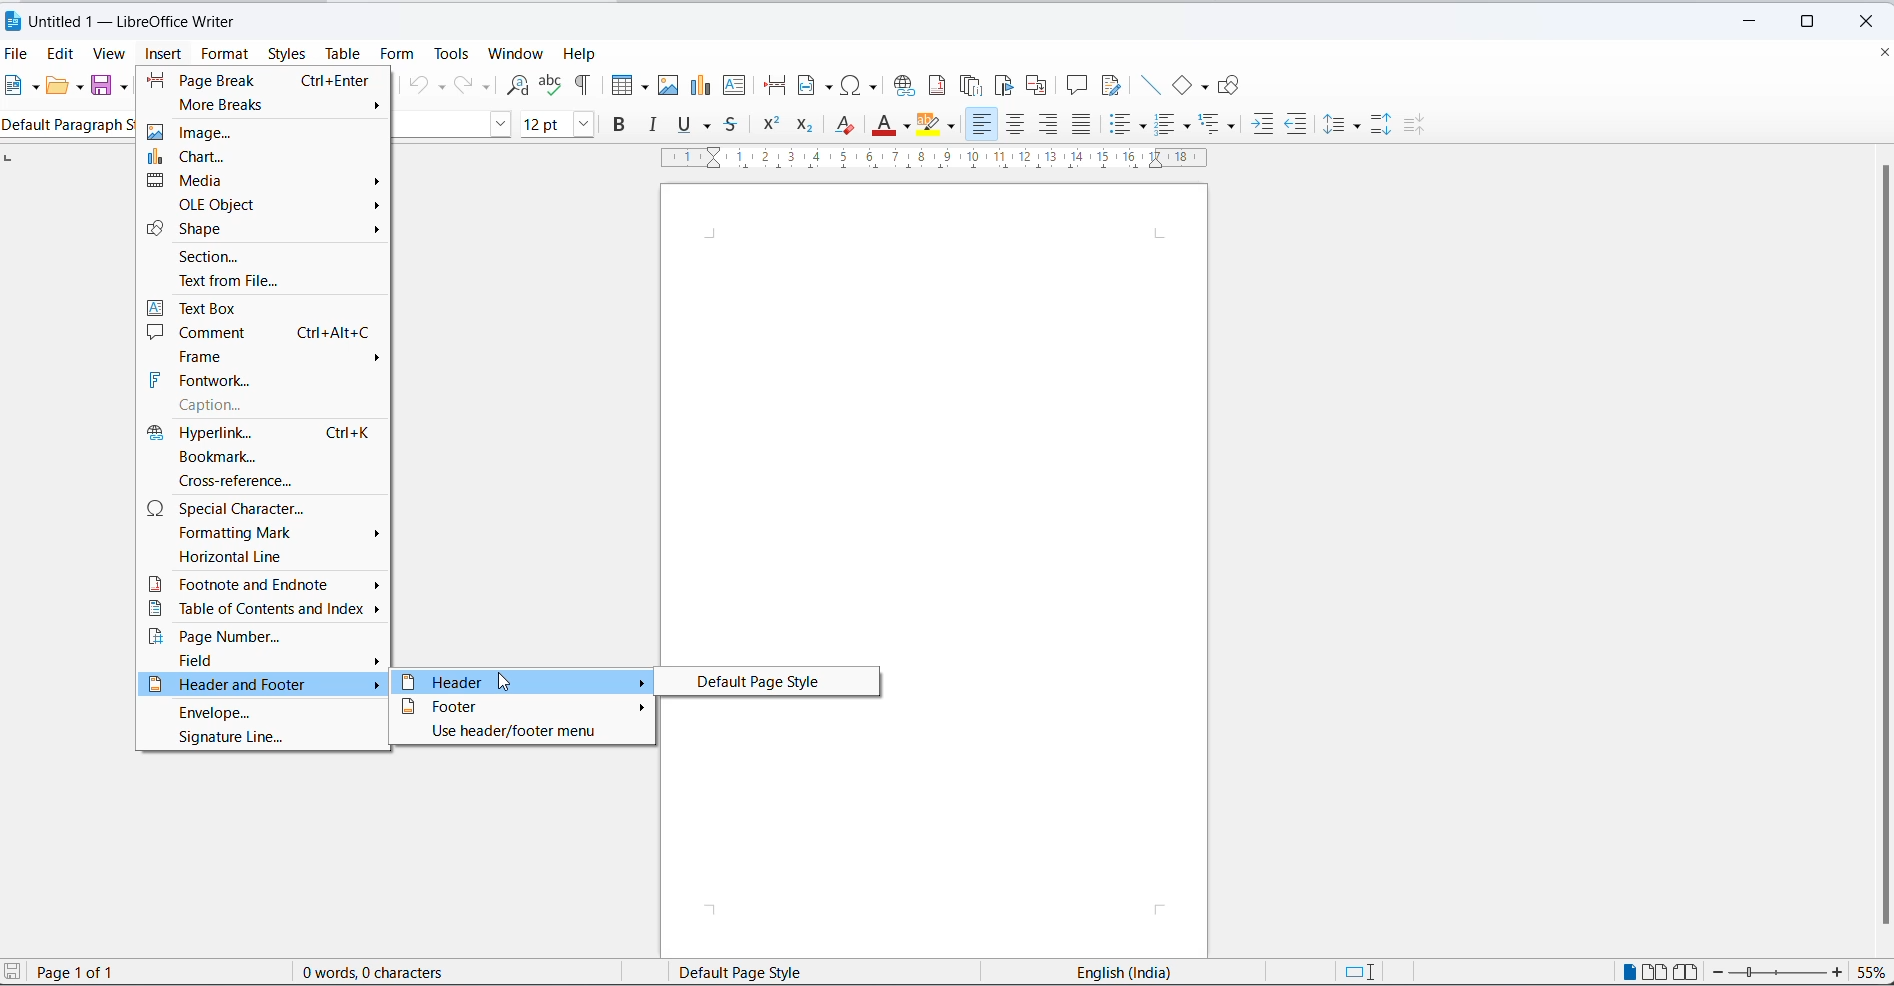 The image size is (1894, 986). What do you see at coordinates (1420, 128) in the screenshot?
I see `decrease paragraphing space` at bounding box center [1420, 128].